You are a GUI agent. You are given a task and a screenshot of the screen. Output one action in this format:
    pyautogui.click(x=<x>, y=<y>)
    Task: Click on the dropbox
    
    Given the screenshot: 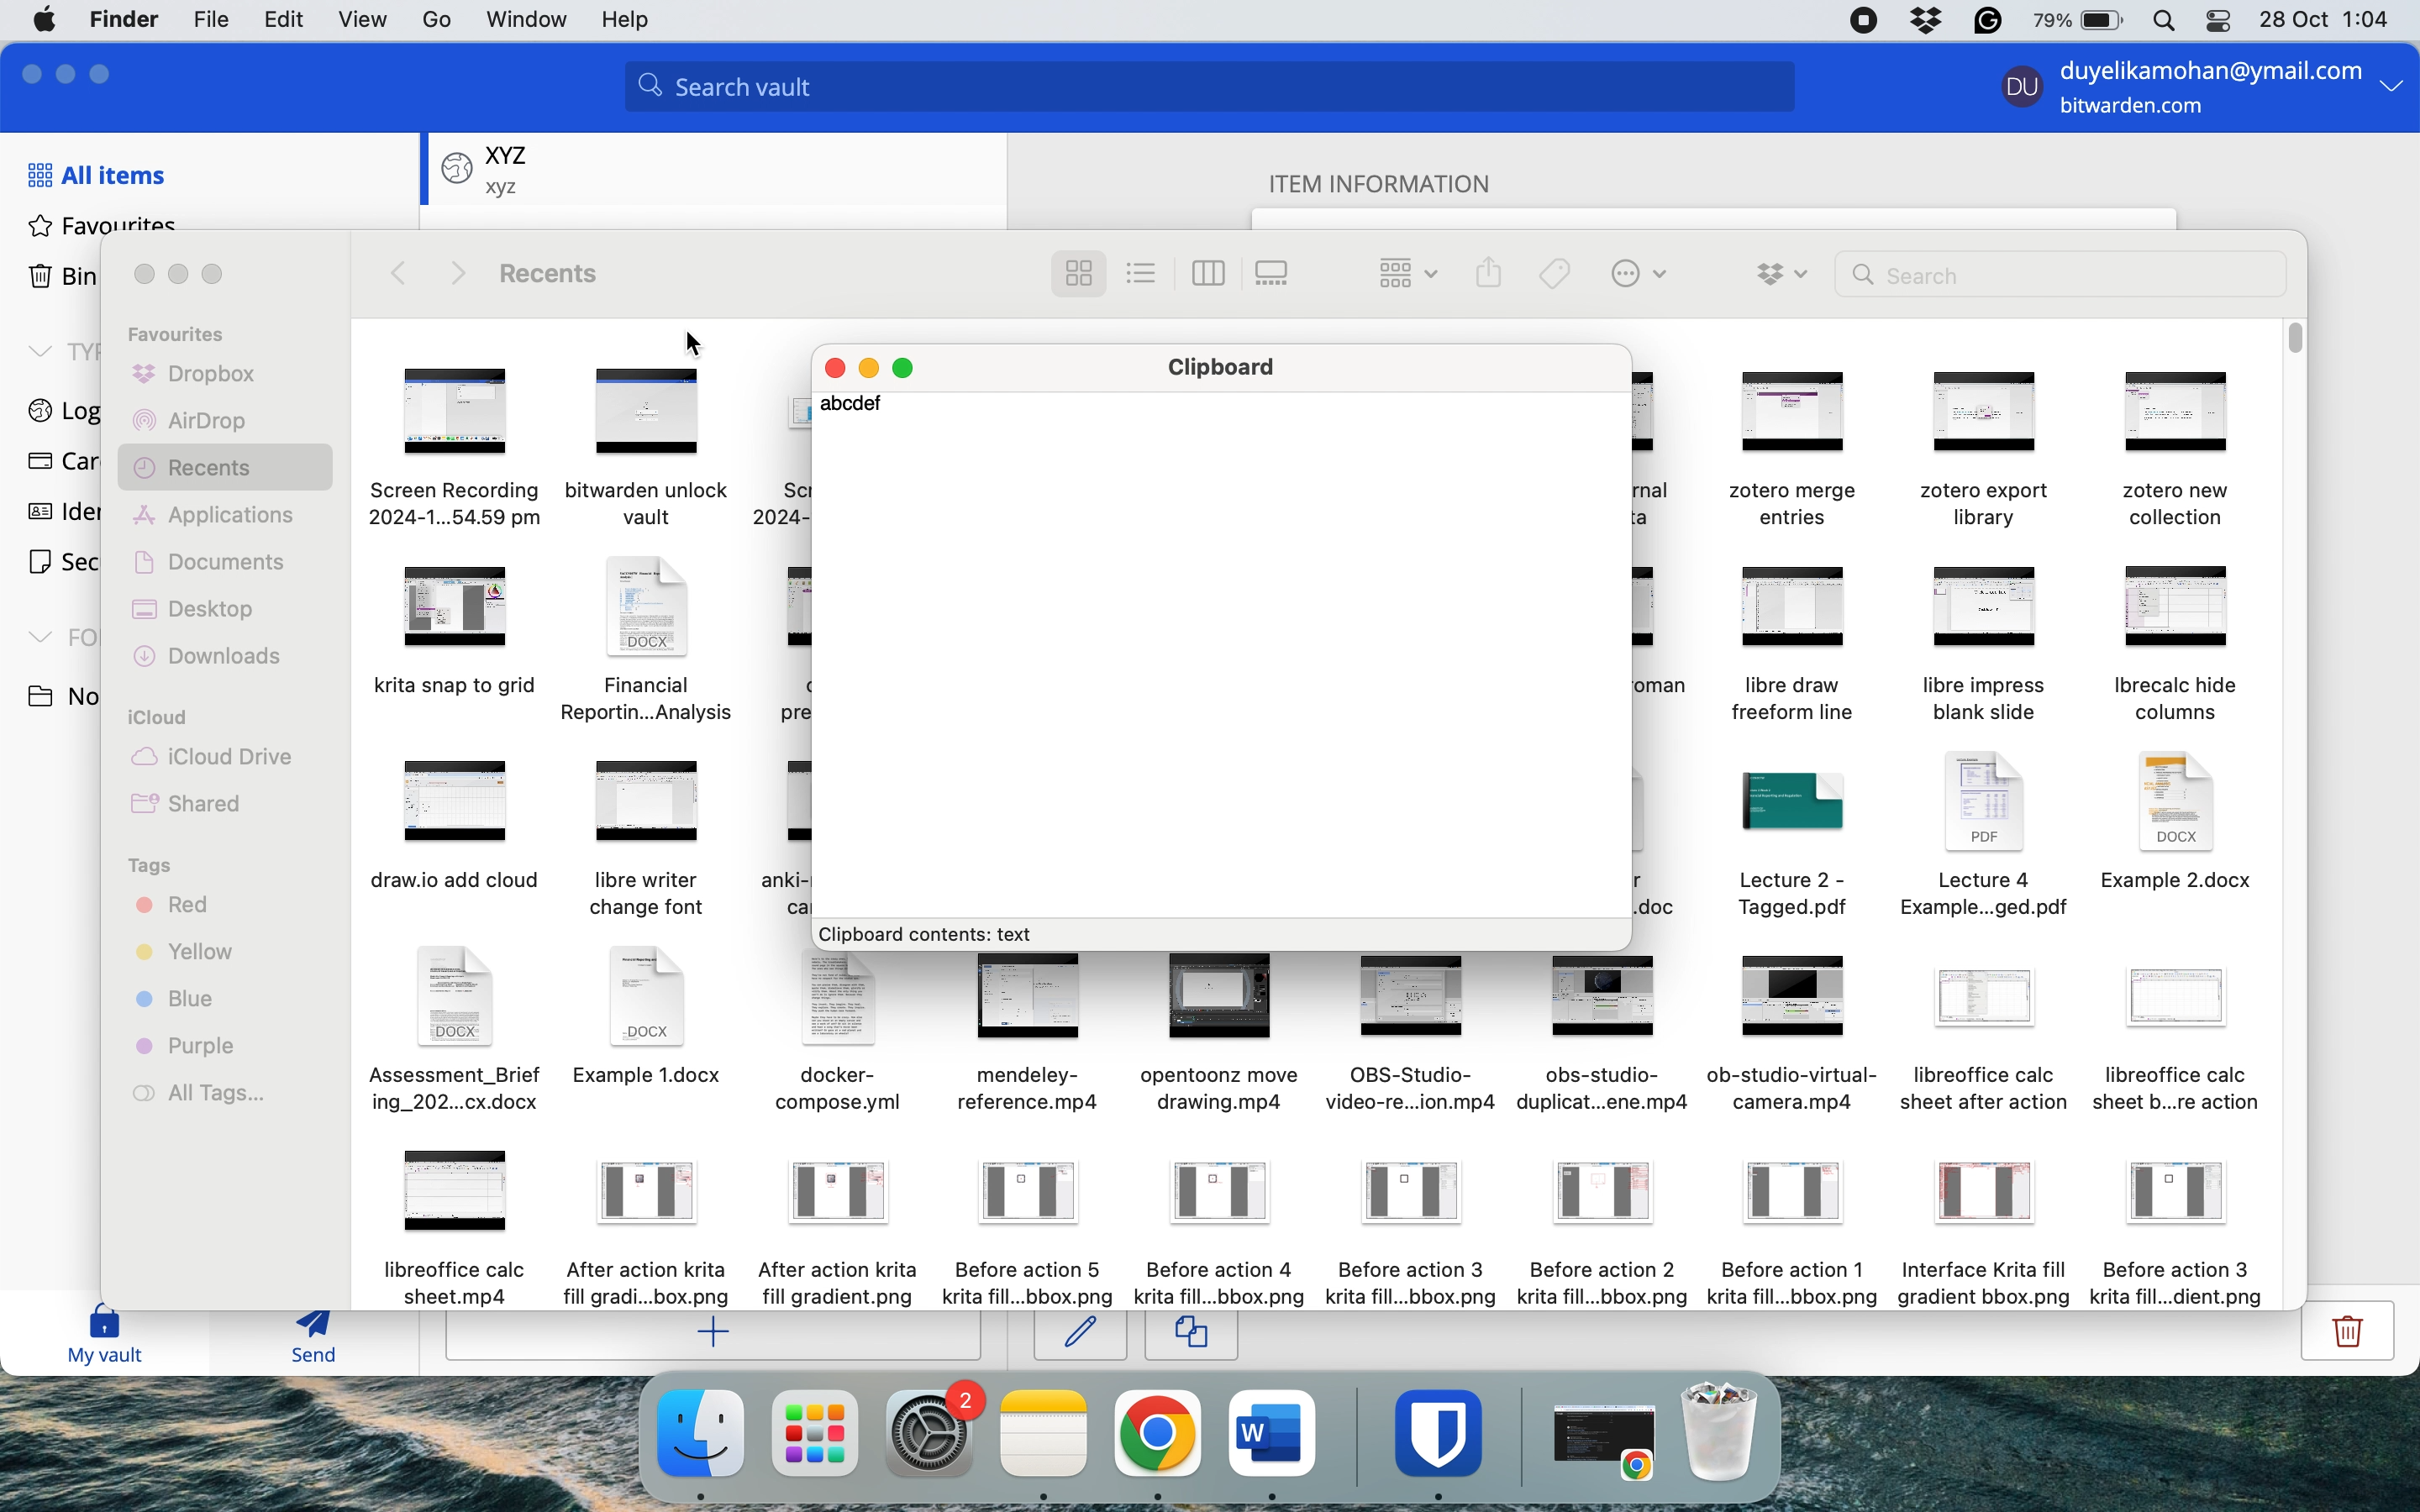 What is the action you would take?
    pyautogui.click(x=195, y=378)
    